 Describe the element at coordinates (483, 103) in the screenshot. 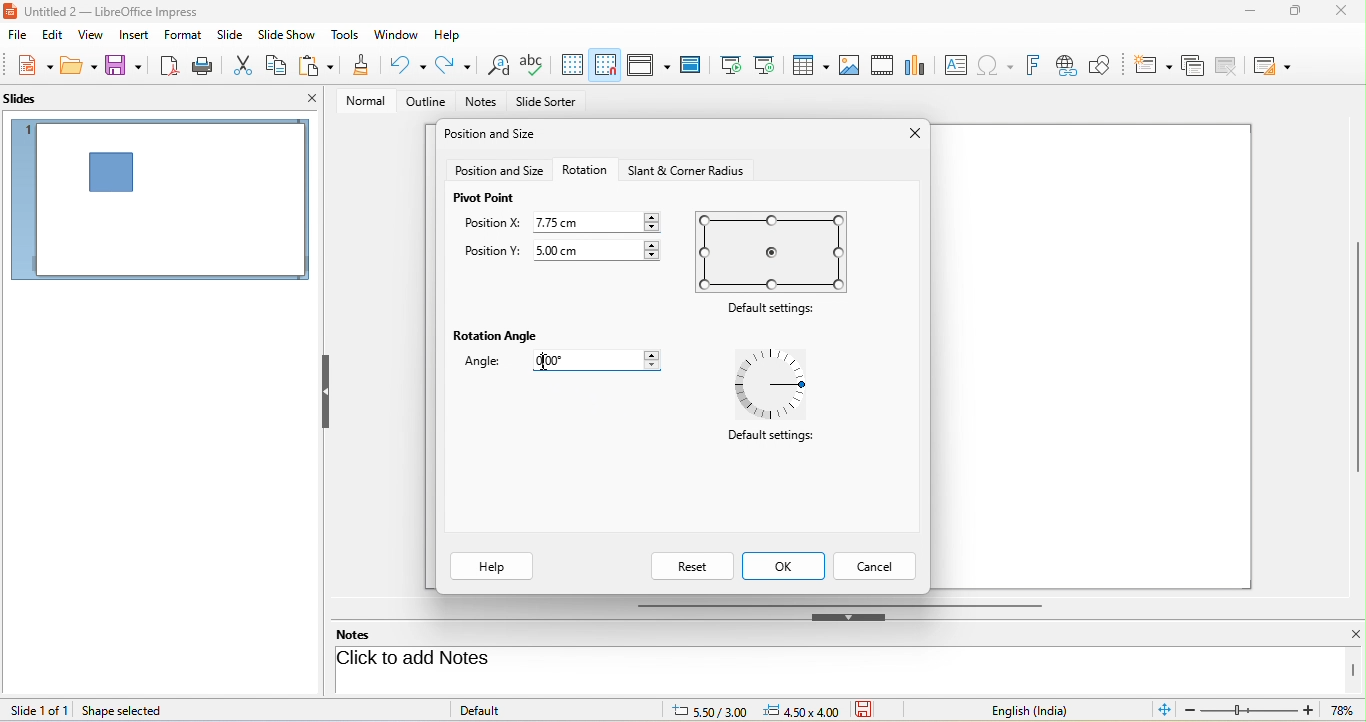

I see `notes` at that location.